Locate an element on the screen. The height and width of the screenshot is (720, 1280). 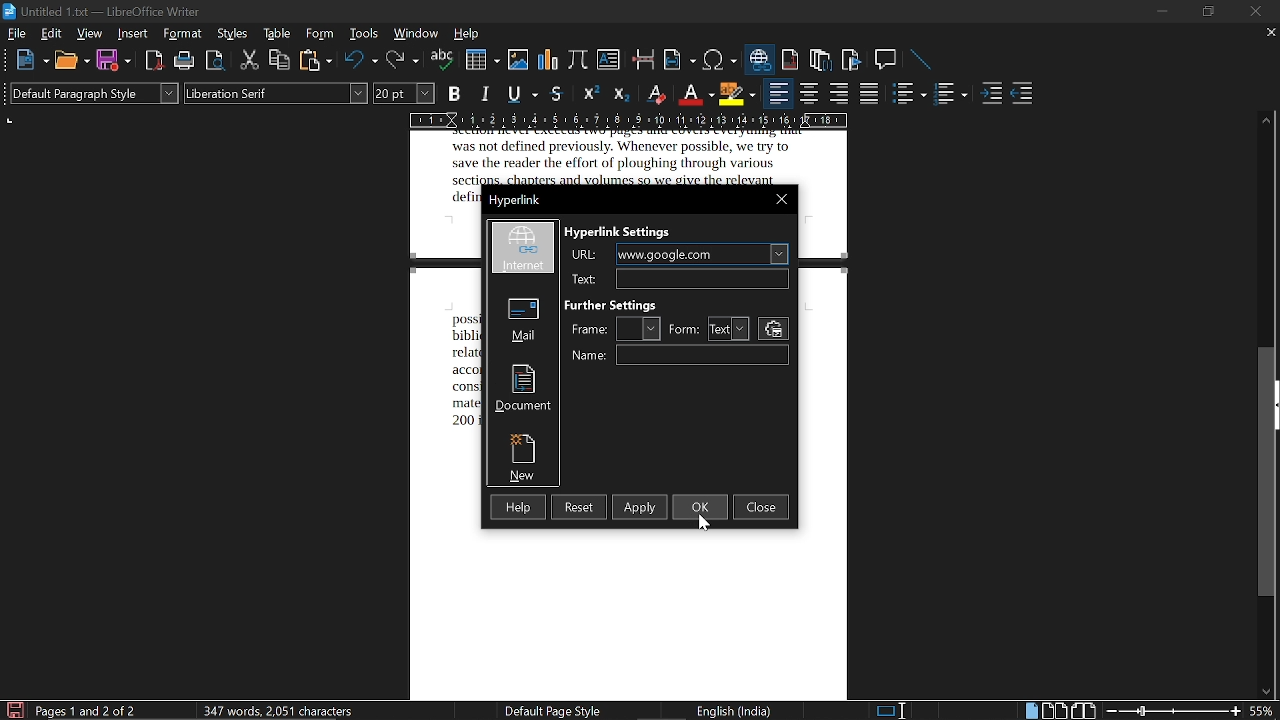
insert page break is located at coordinates (643, 61).